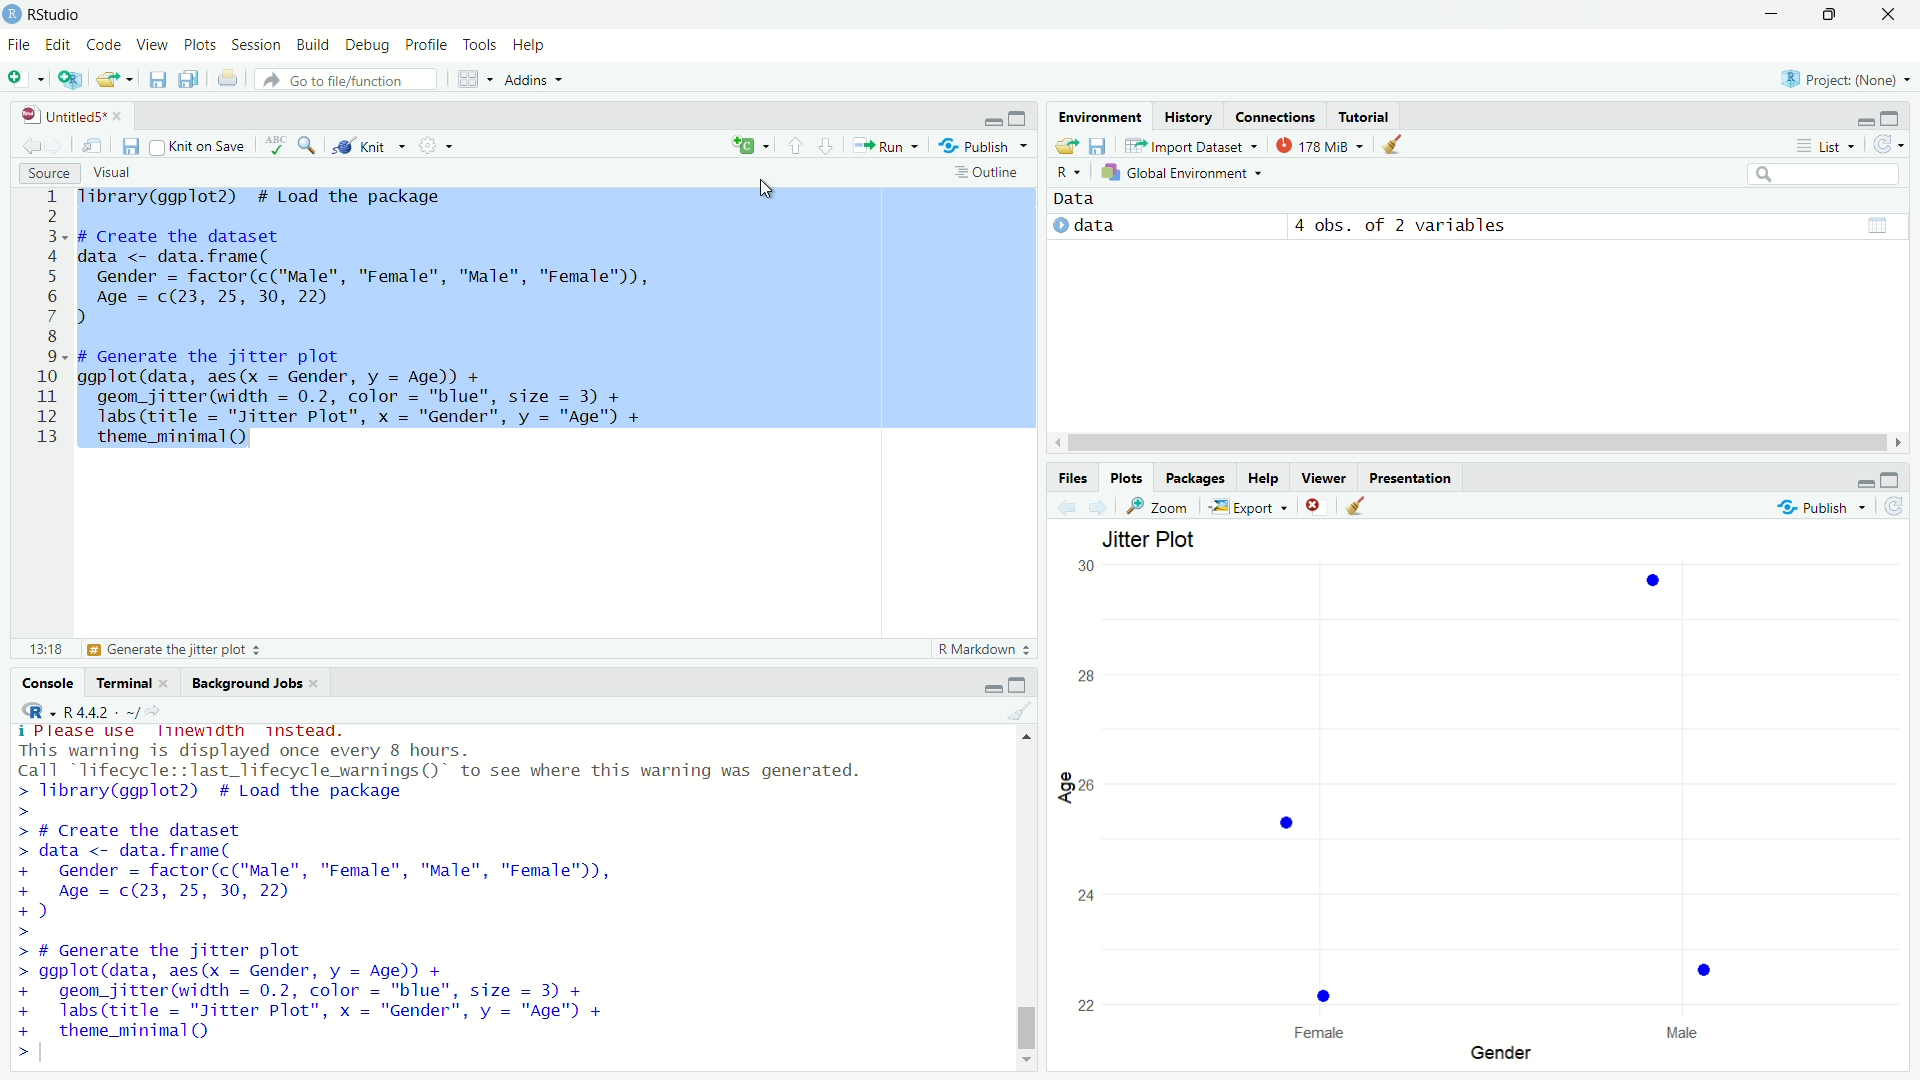  Describe the element at coordinates (1322, 480) in the screenshot. I see `viewer` at that location.